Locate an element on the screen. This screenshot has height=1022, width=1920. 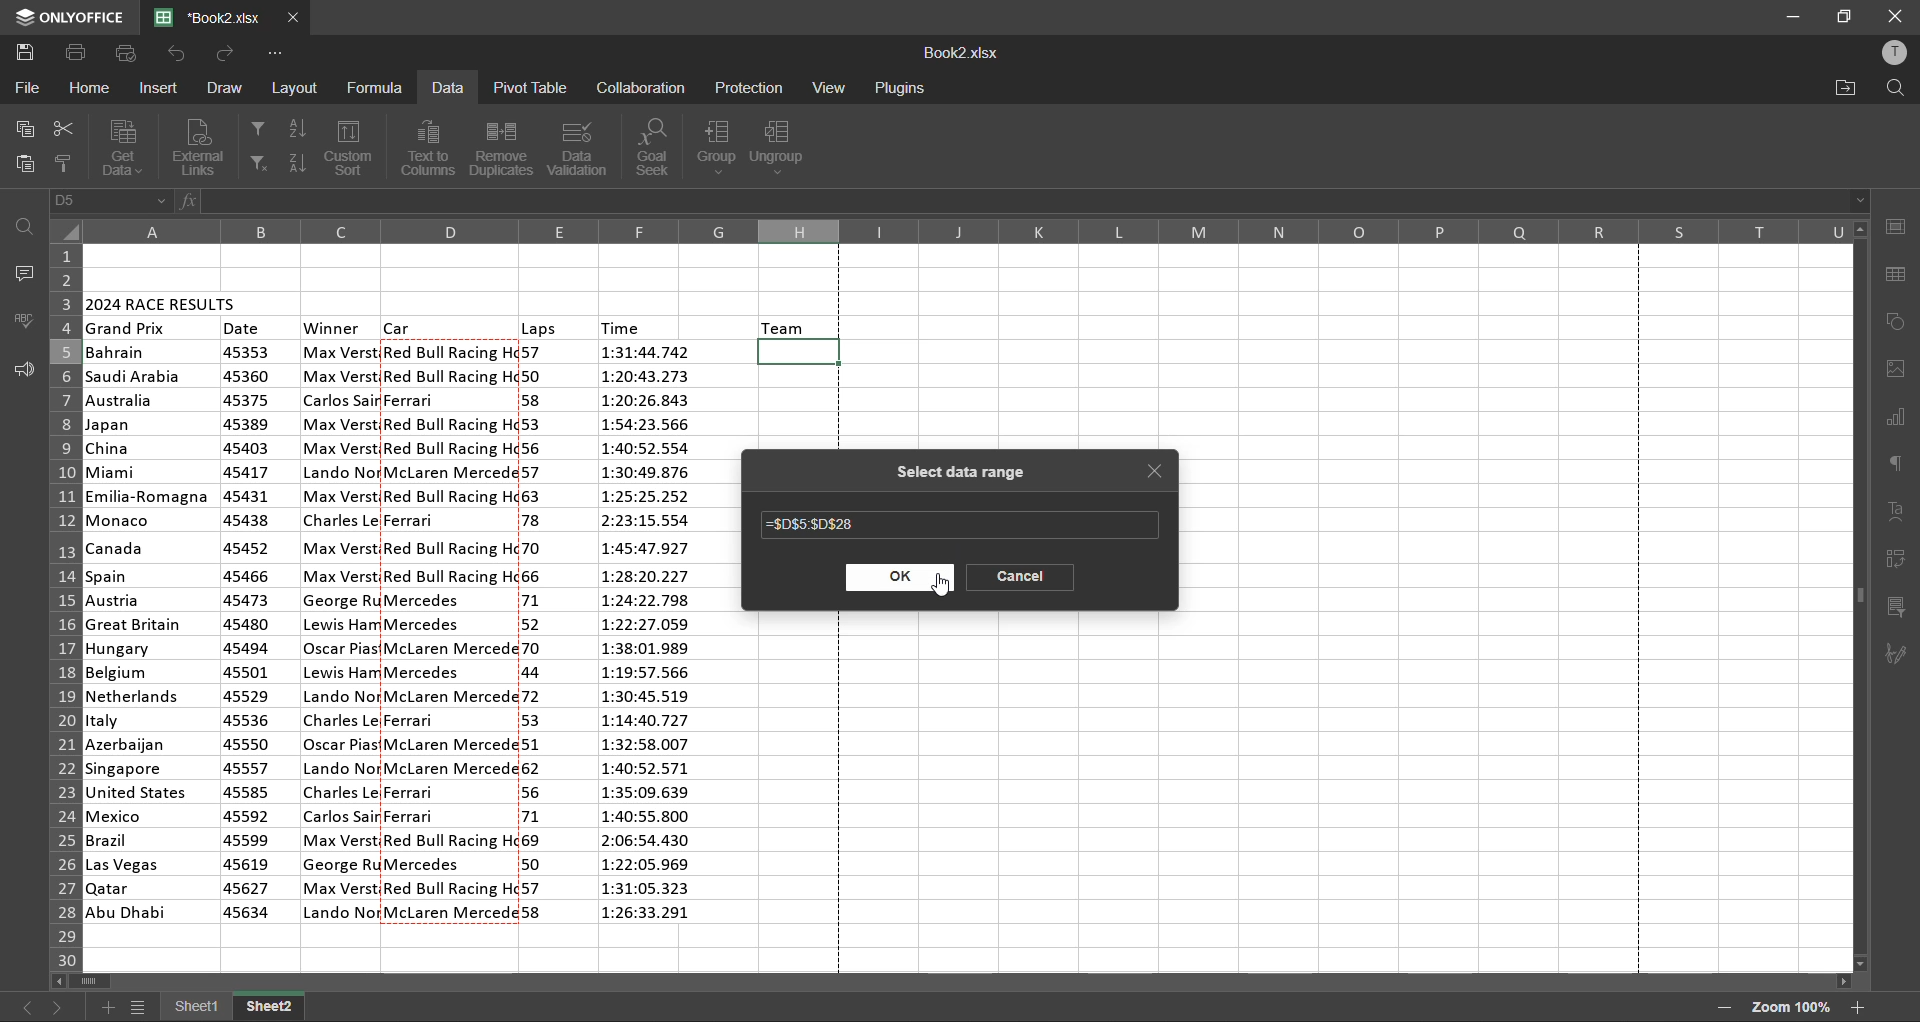
zoom out is located at coordinates (1722, 1008).